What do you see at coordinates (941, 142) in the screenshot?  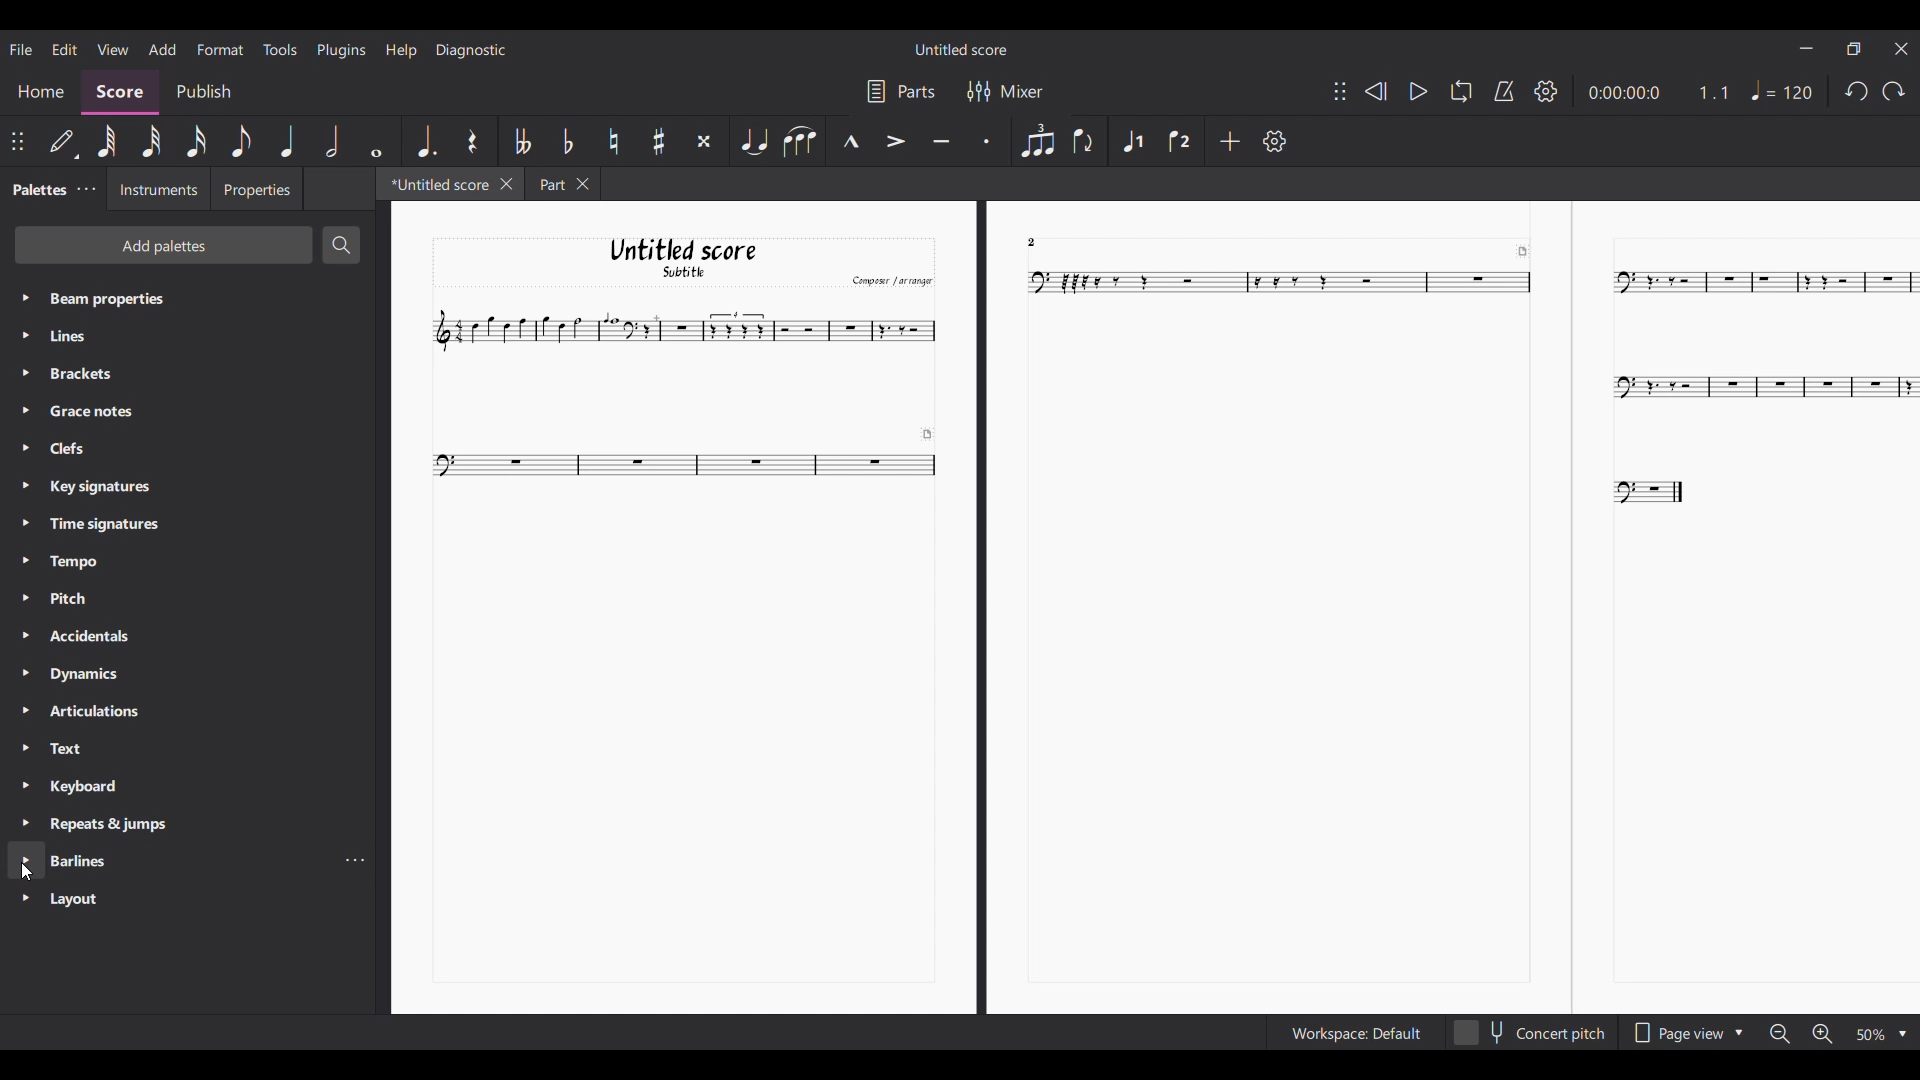 I see `Tenuto` at bounding box center [941, 142].